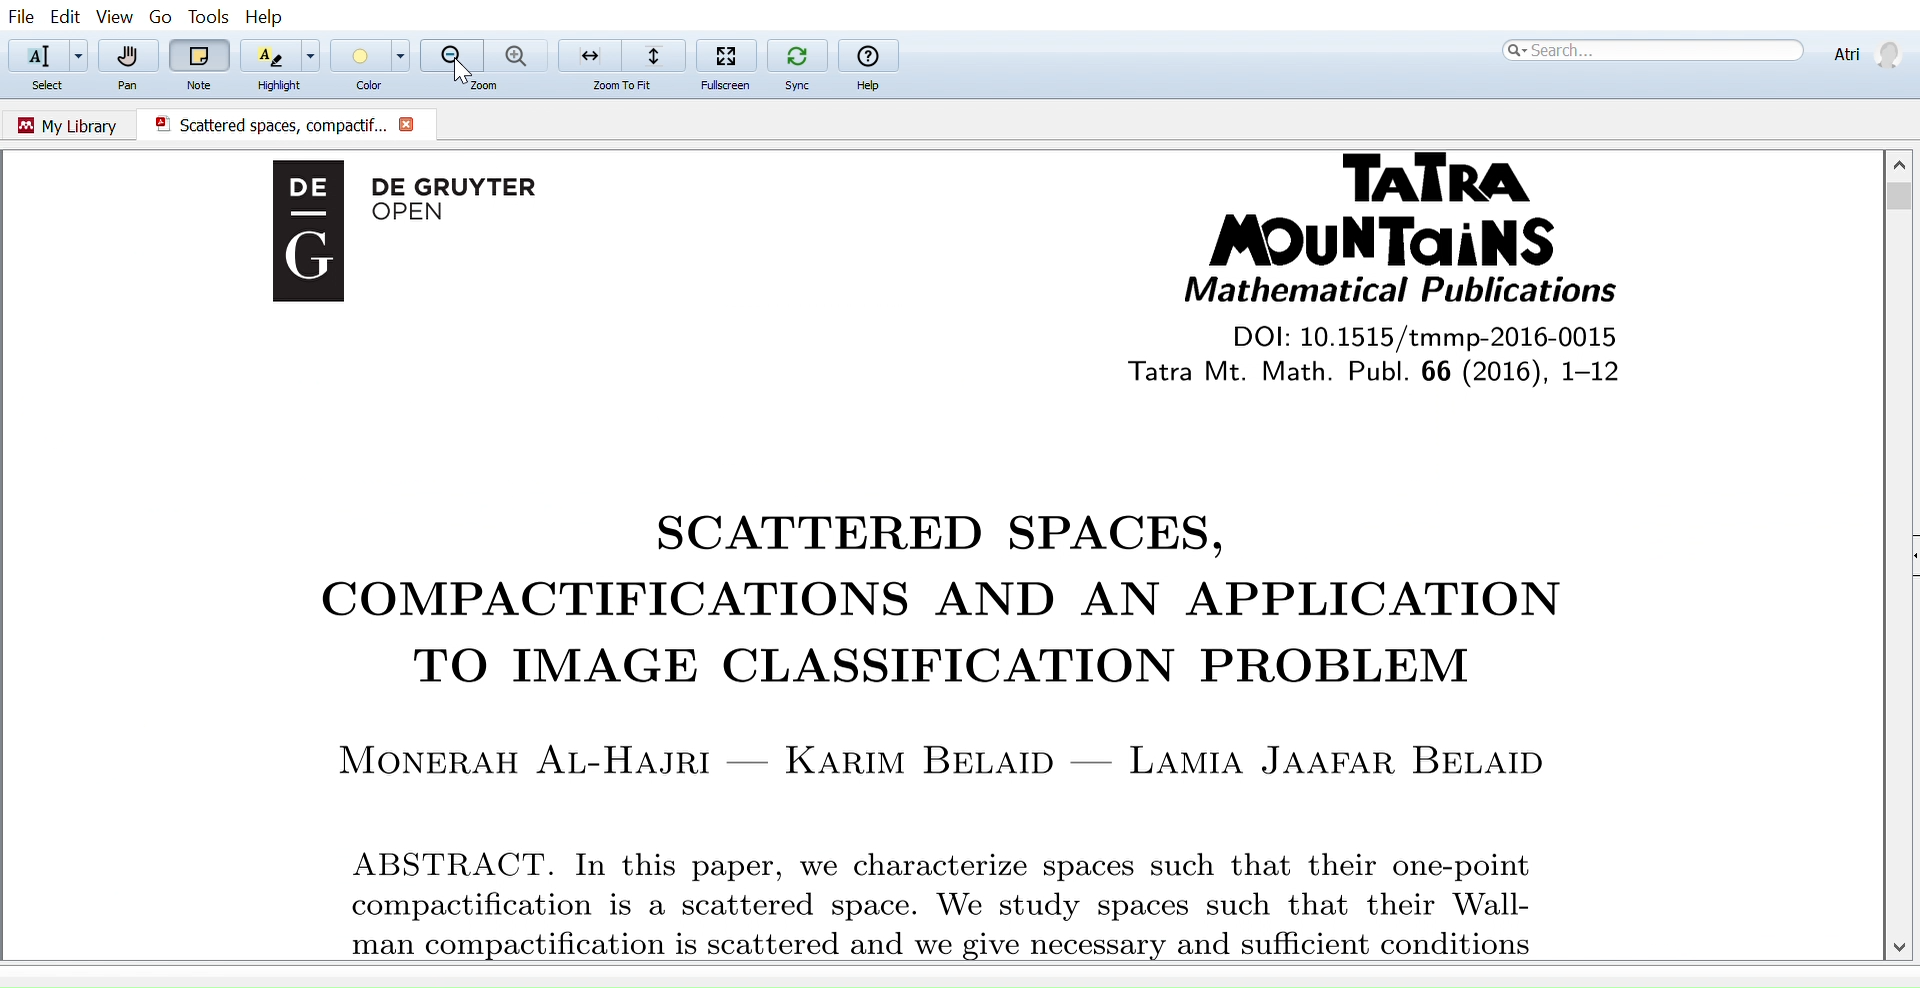  What do you see at coordinates (358, 55) in the screenshot?
I see `Color` at bounding box center [358, 55].